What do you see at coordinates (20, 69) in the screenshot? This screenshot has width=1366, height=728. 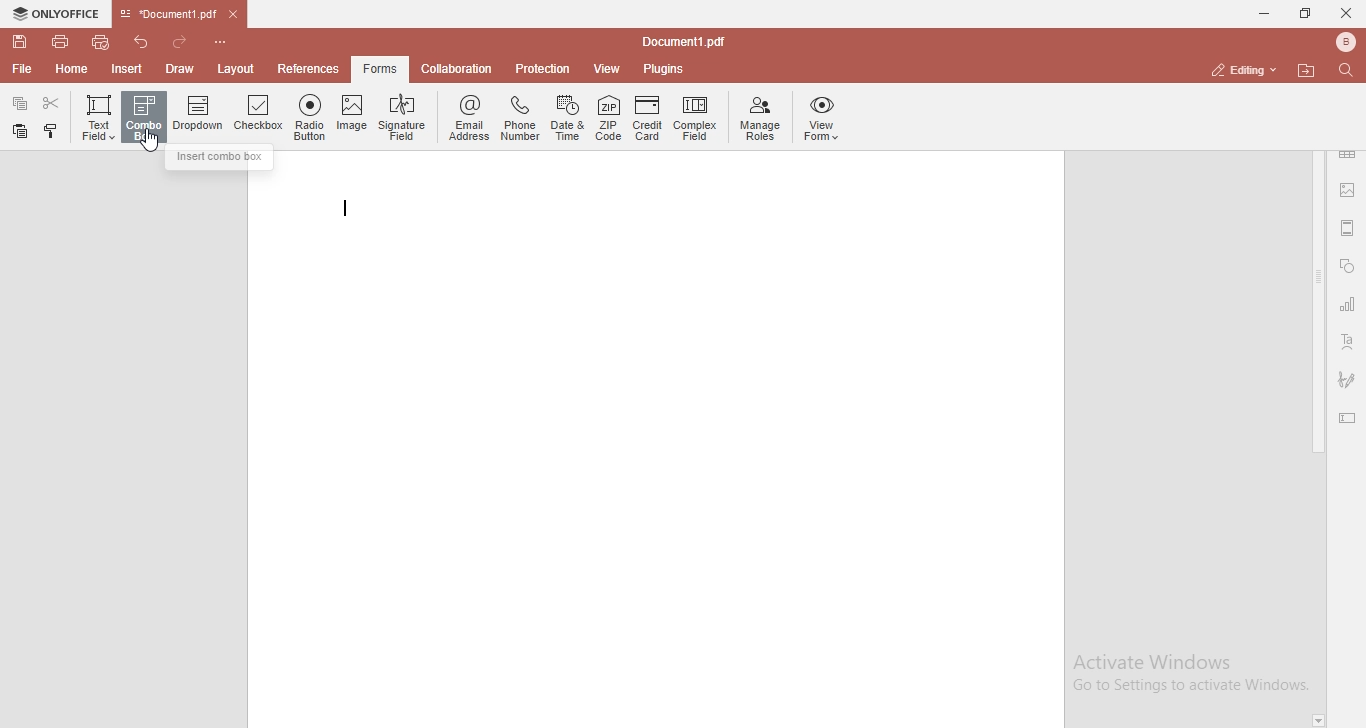 I see `File` at bounding box center [20, 69].